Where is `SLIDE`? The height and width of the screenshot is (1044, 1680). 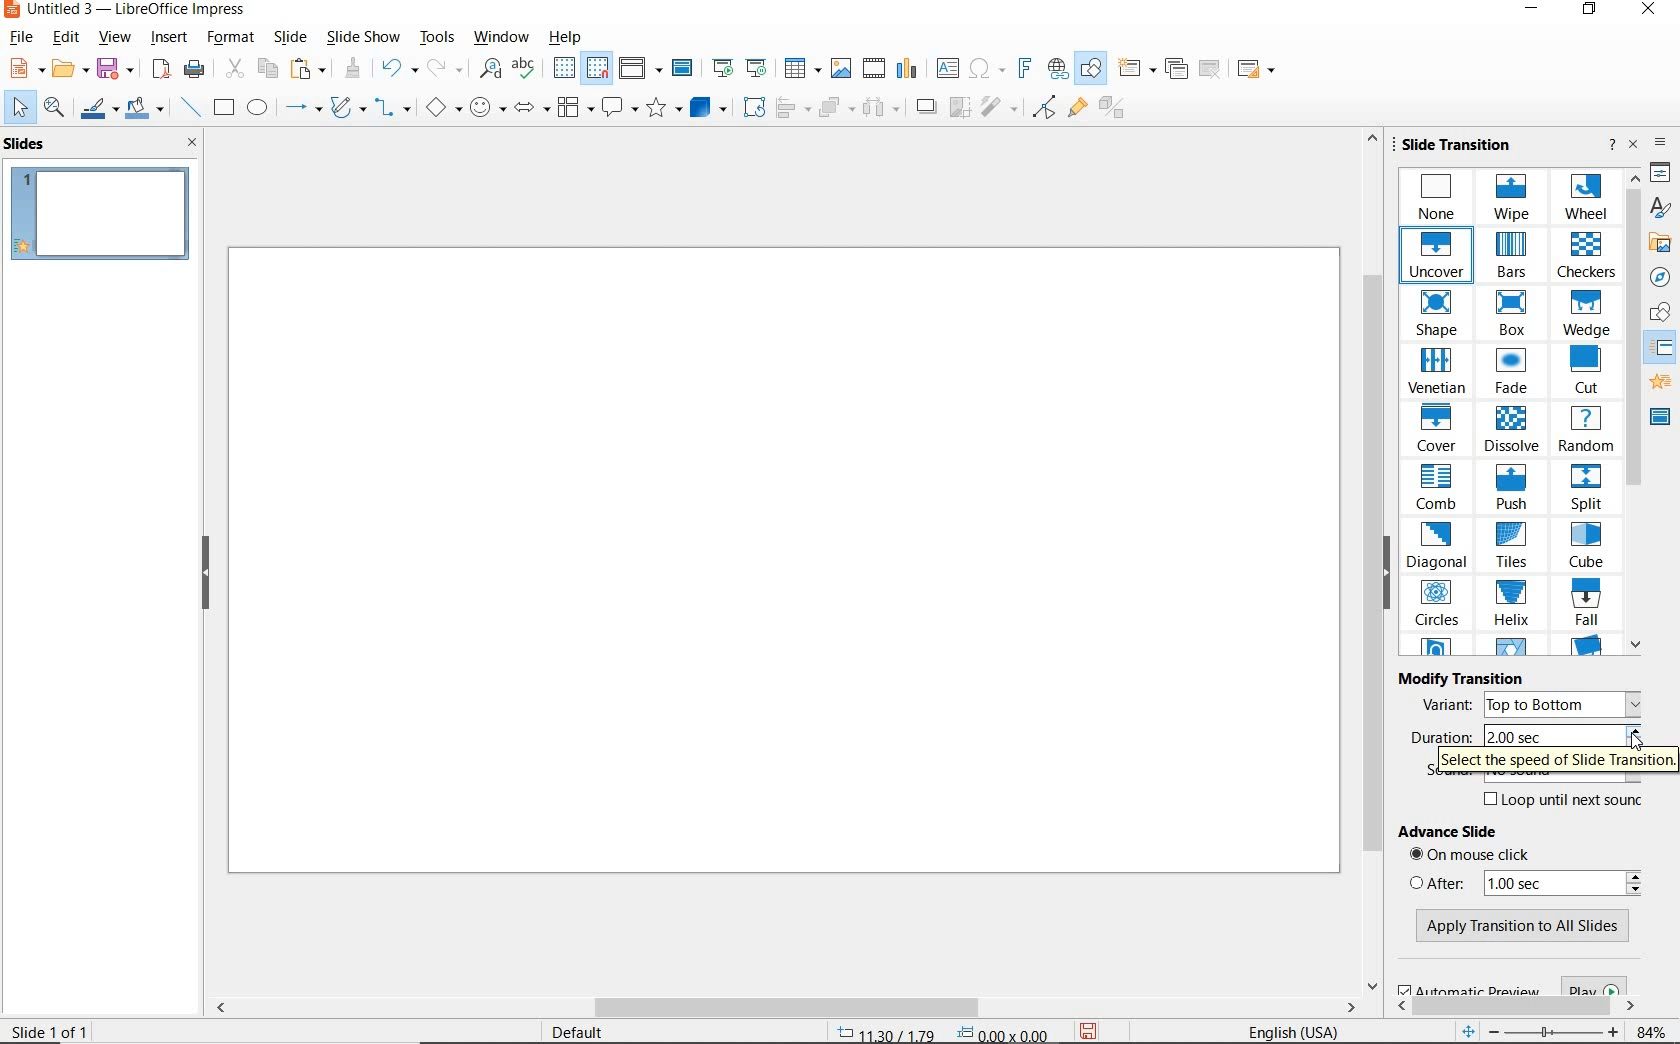 SLIDE is located at coordinates (295, 37).